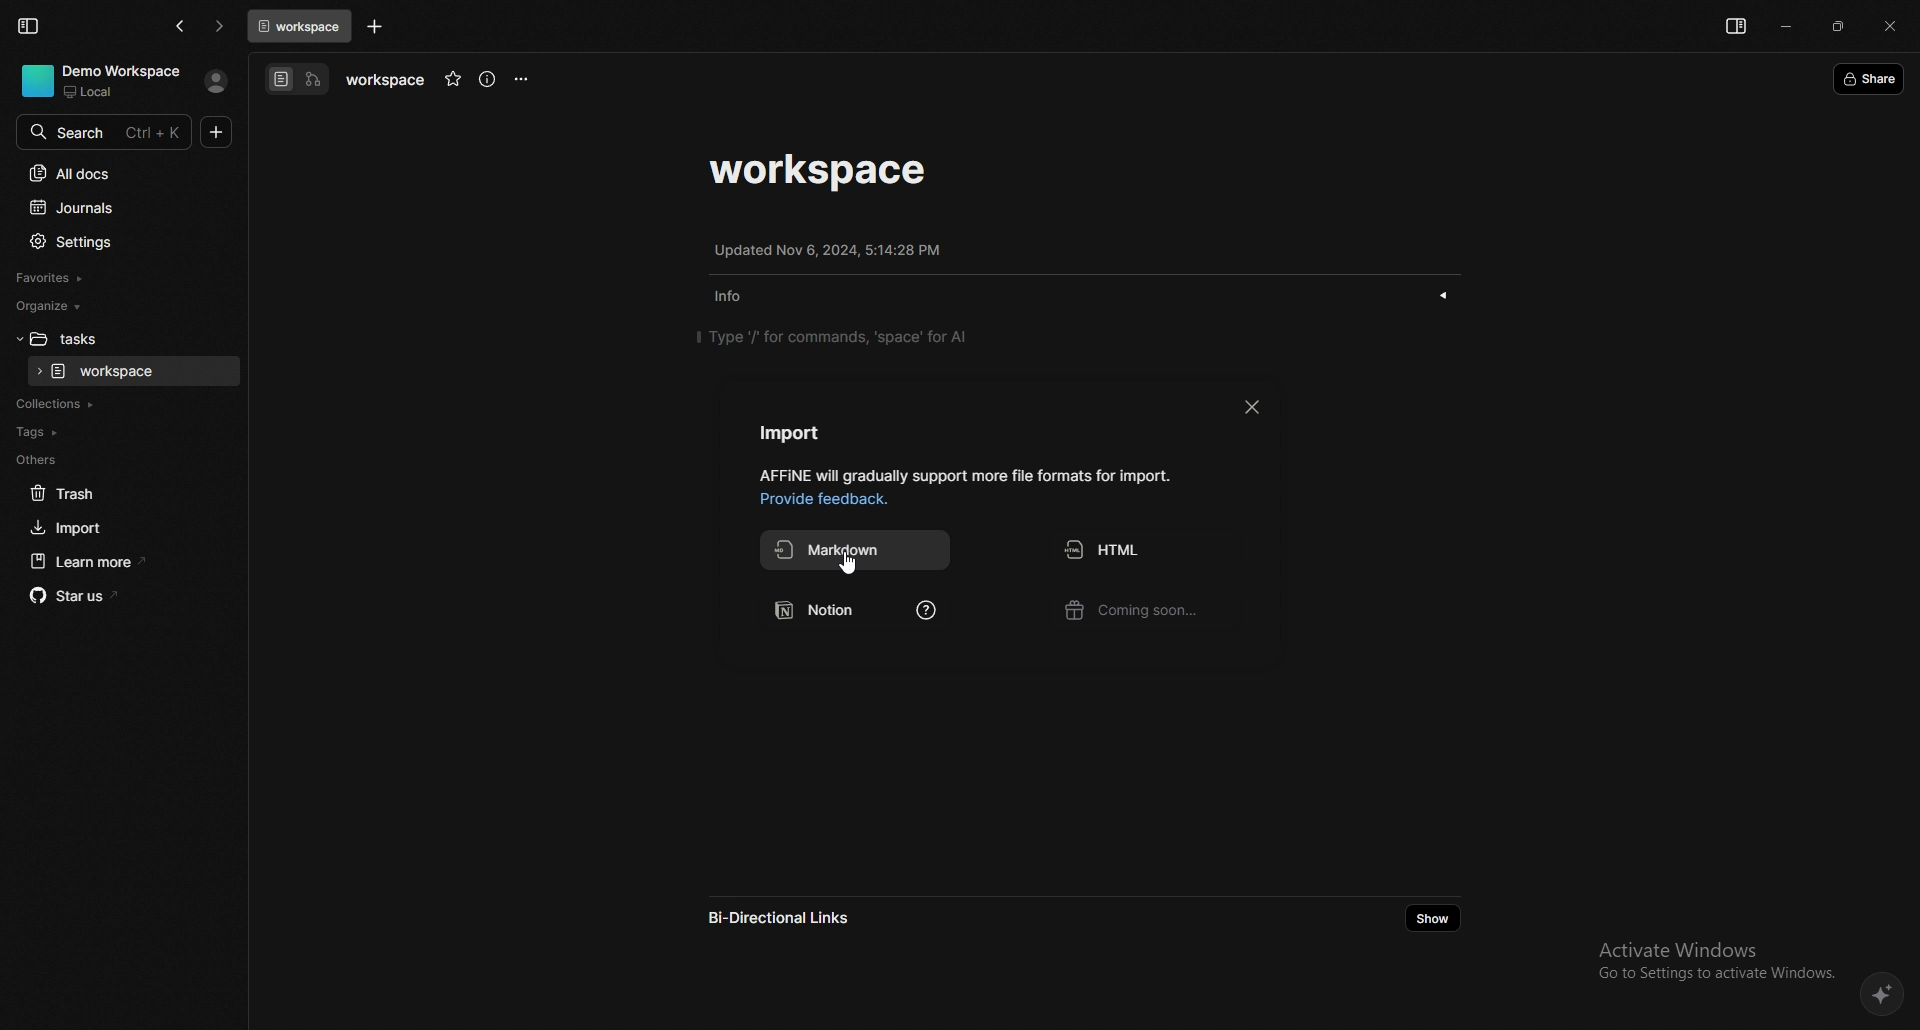  Describe the element at coordinates (220, 27) in the screenshot. I see `go forward` at that location.